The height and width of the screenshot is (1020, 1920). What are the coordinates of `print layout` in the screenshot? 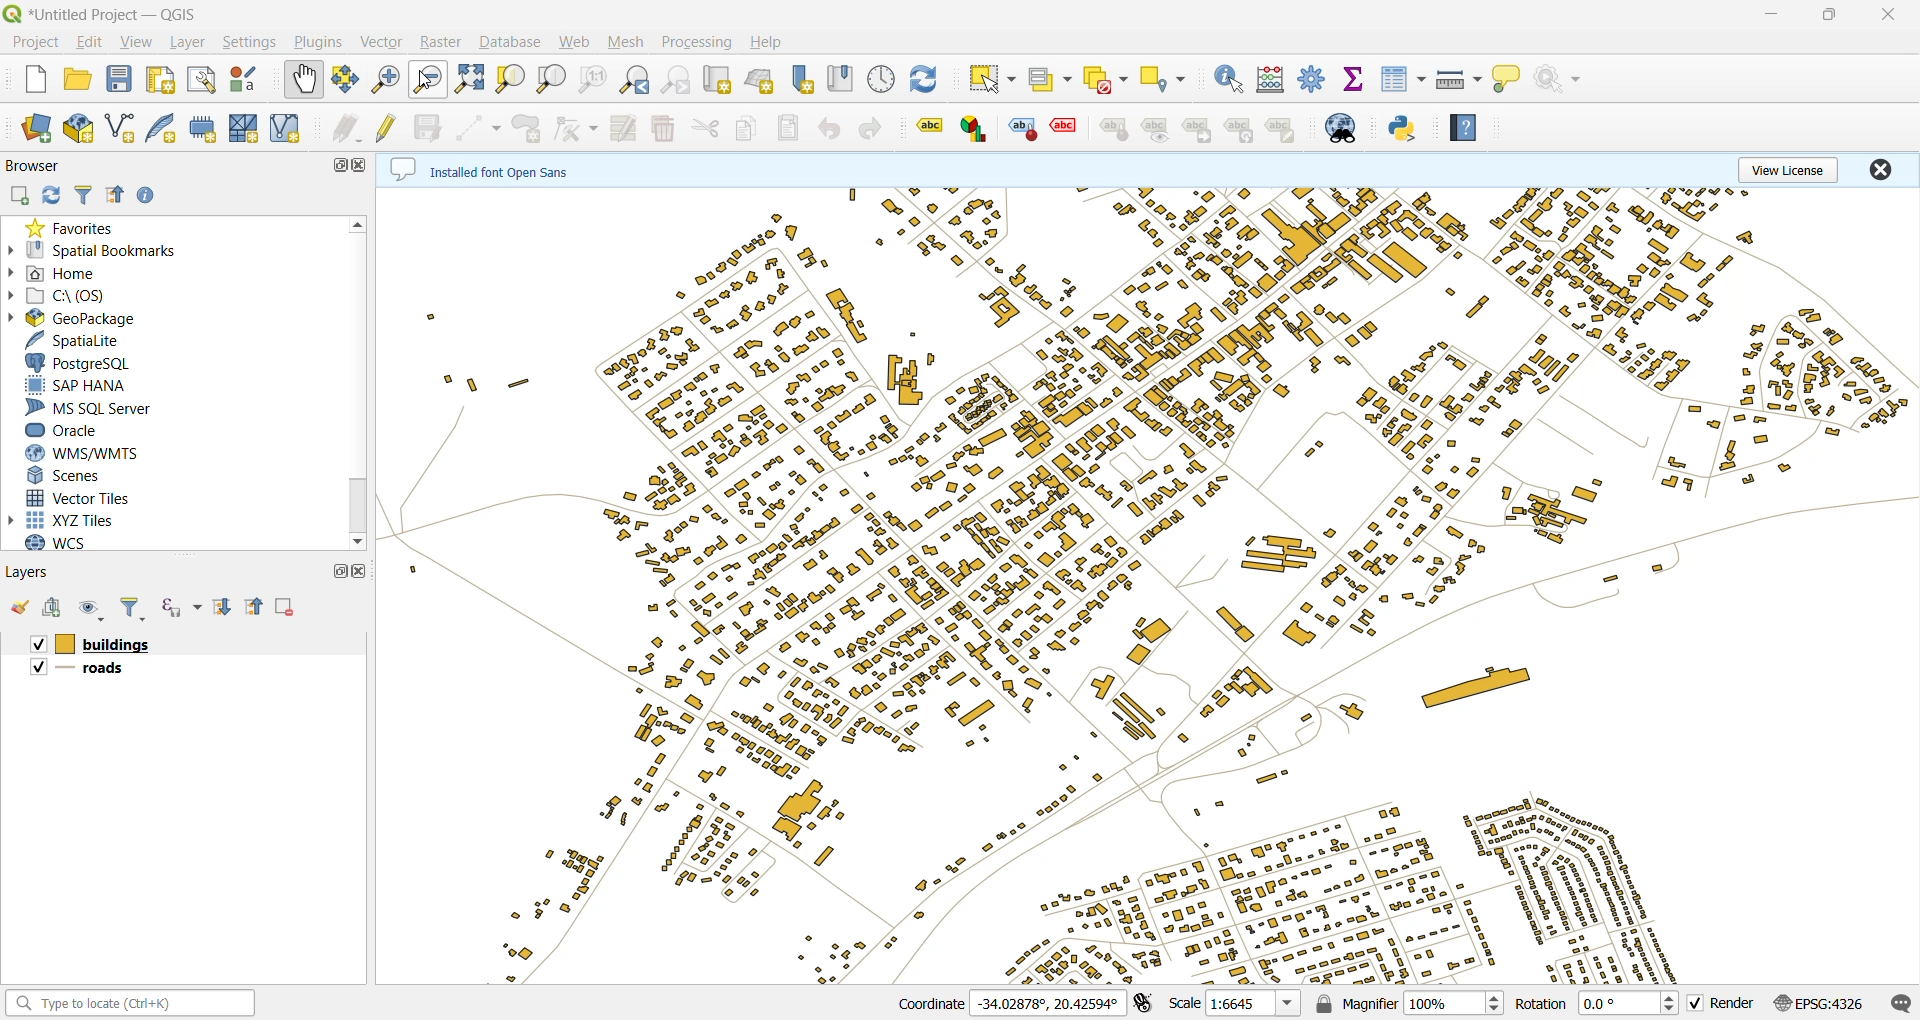 It's located at (166, 82).